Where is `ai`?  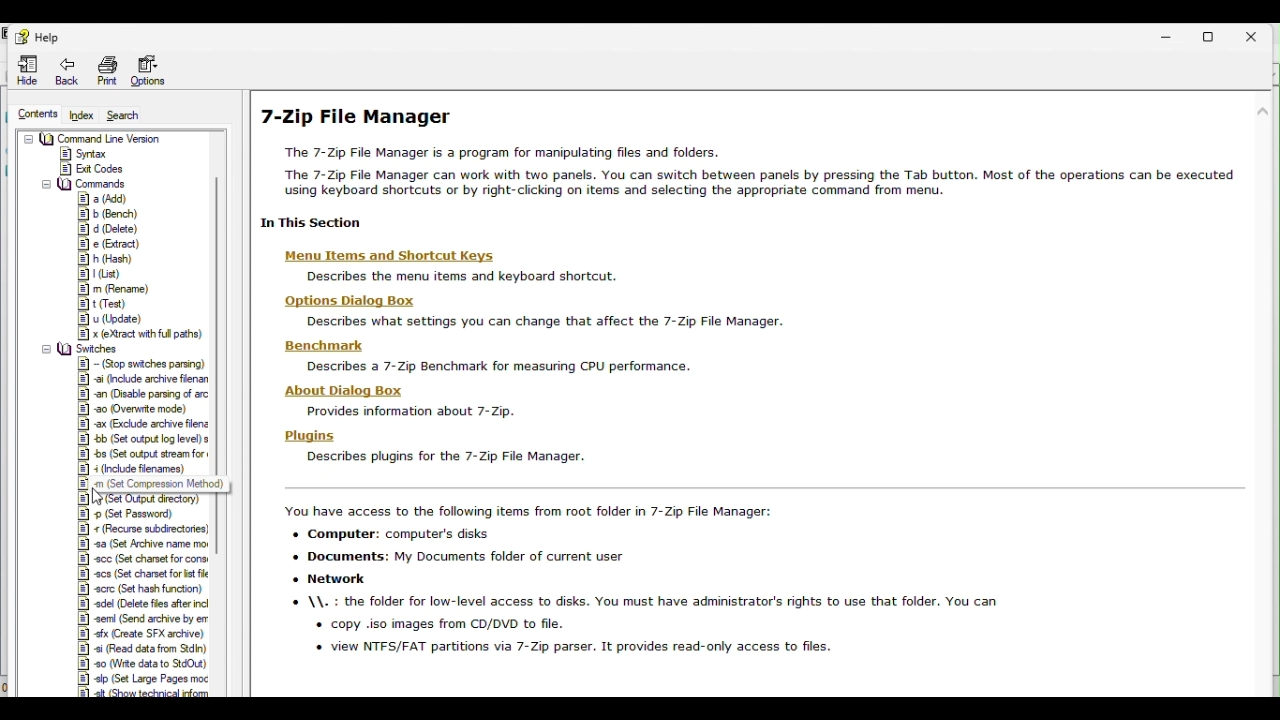 ai is located at coordinates (138, 380).